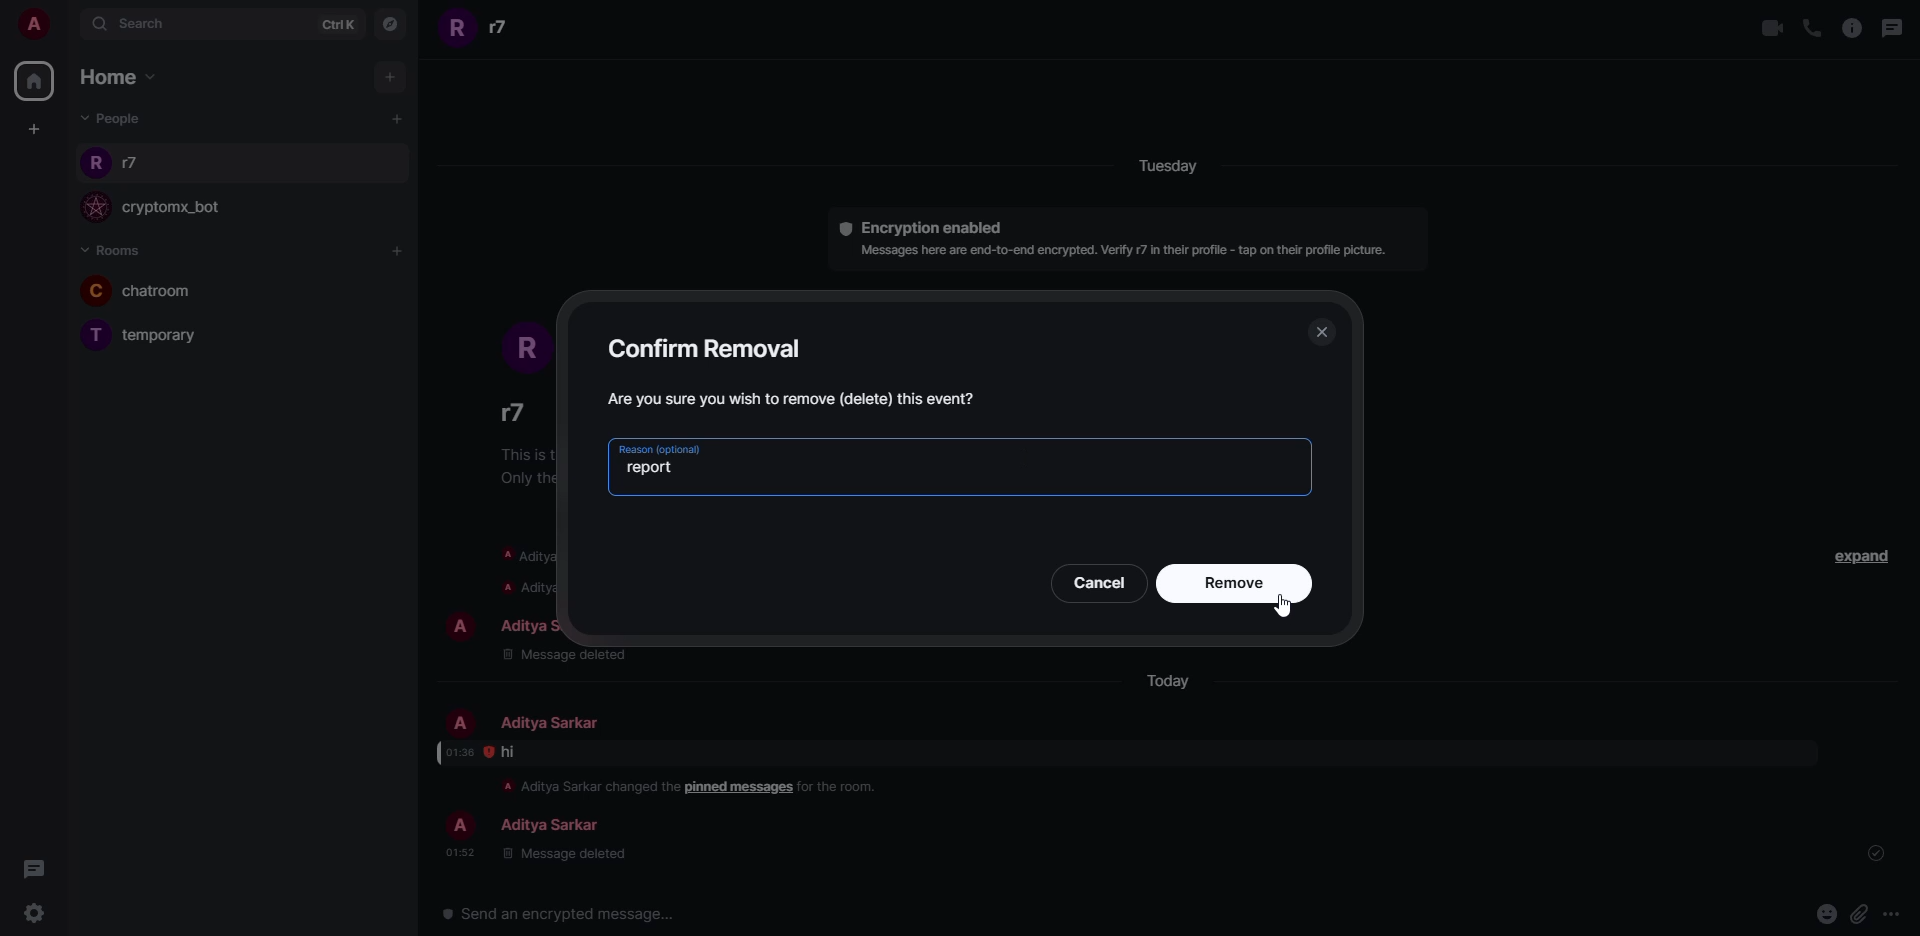  Describe the element at coordinates (520, 343) in the screenshot. I see `profile` at that location.